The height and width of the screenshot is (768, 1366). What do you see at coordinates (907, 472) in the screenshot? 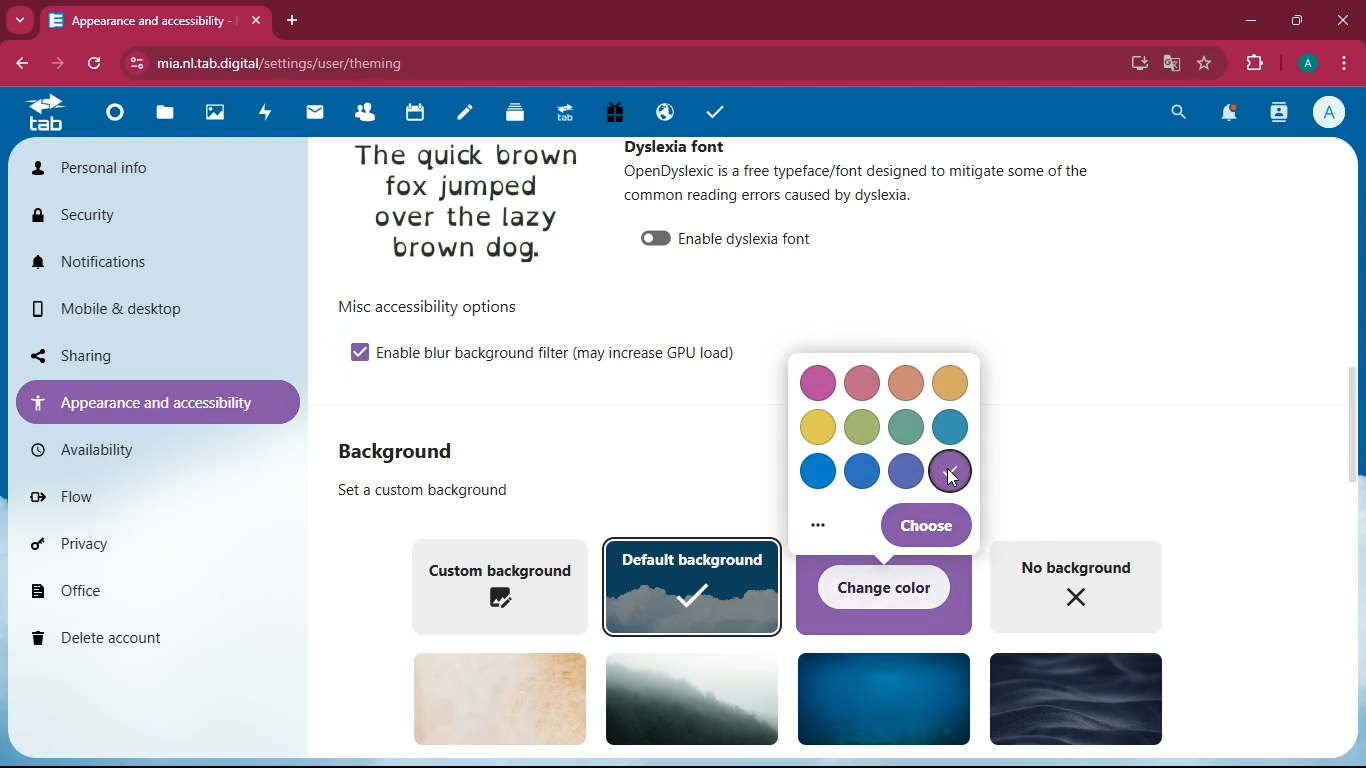
I see `color` at bounding box center [907, 472].